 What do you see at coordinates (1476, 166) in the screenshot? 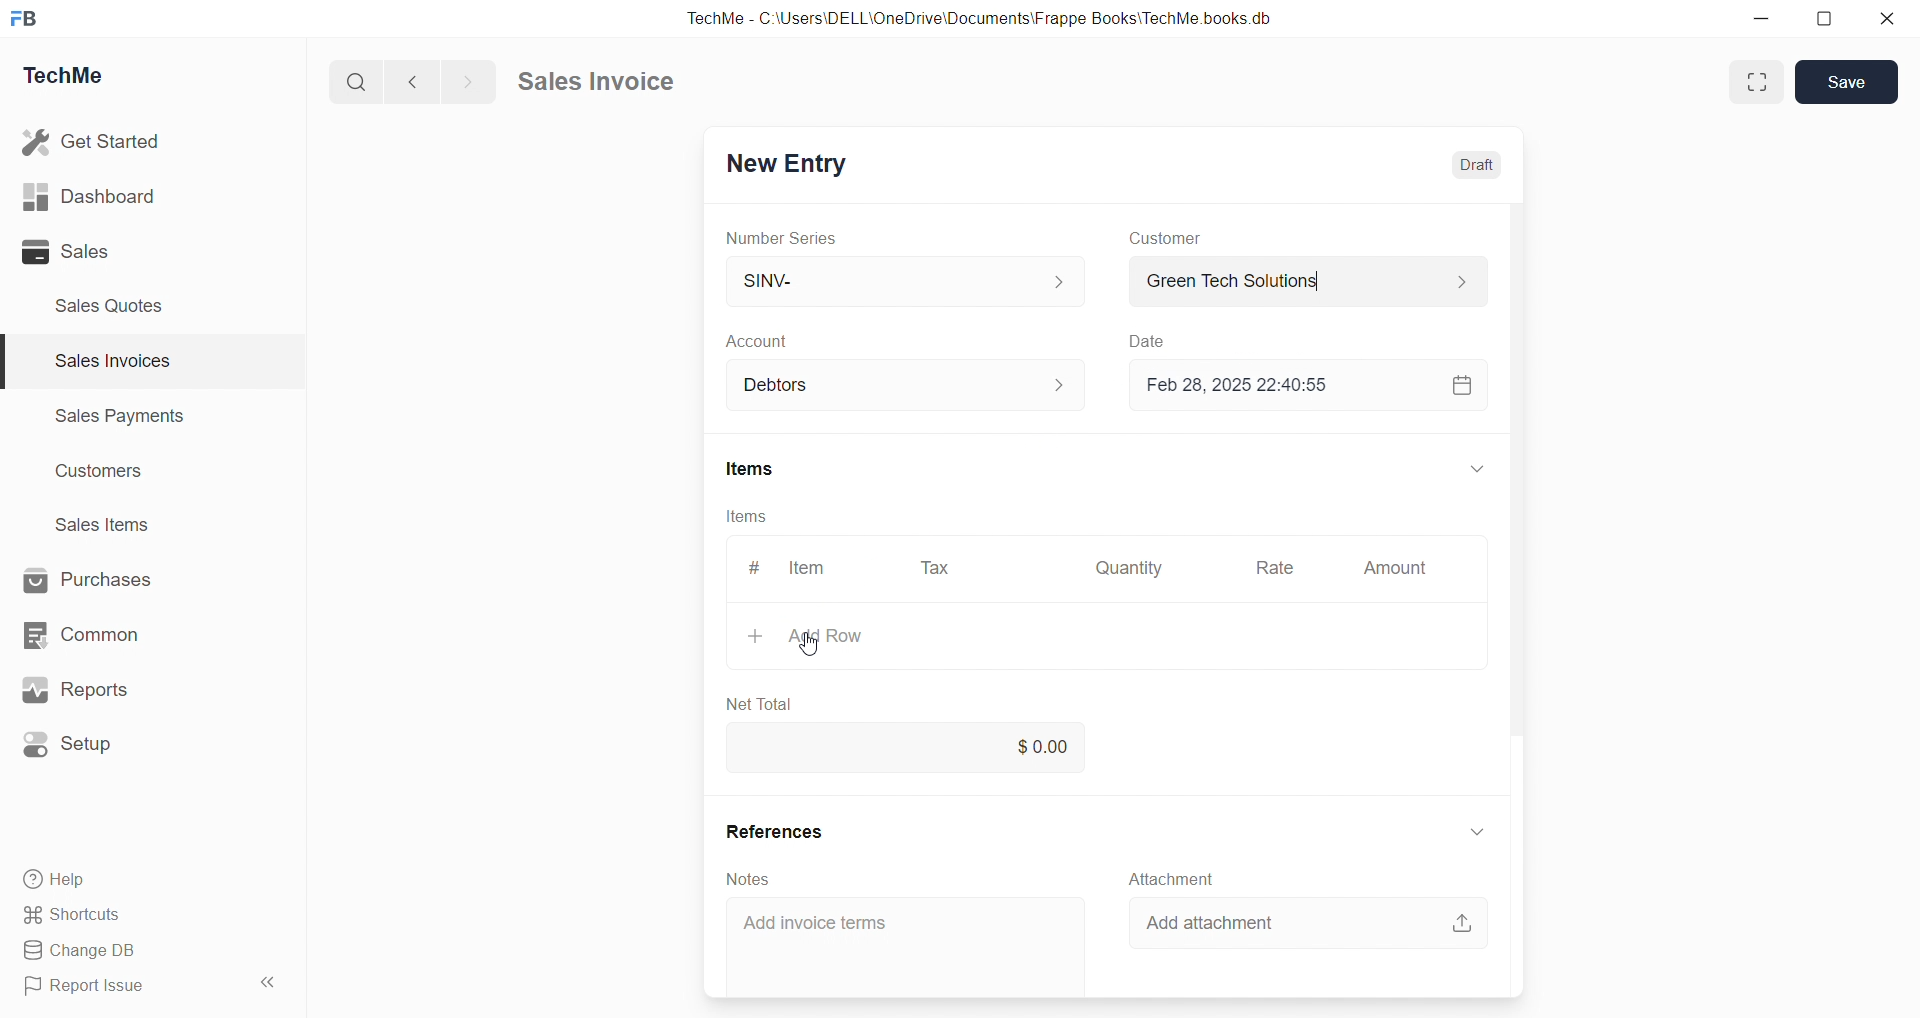
I see `Draft` at bounding box center [1476, 166].